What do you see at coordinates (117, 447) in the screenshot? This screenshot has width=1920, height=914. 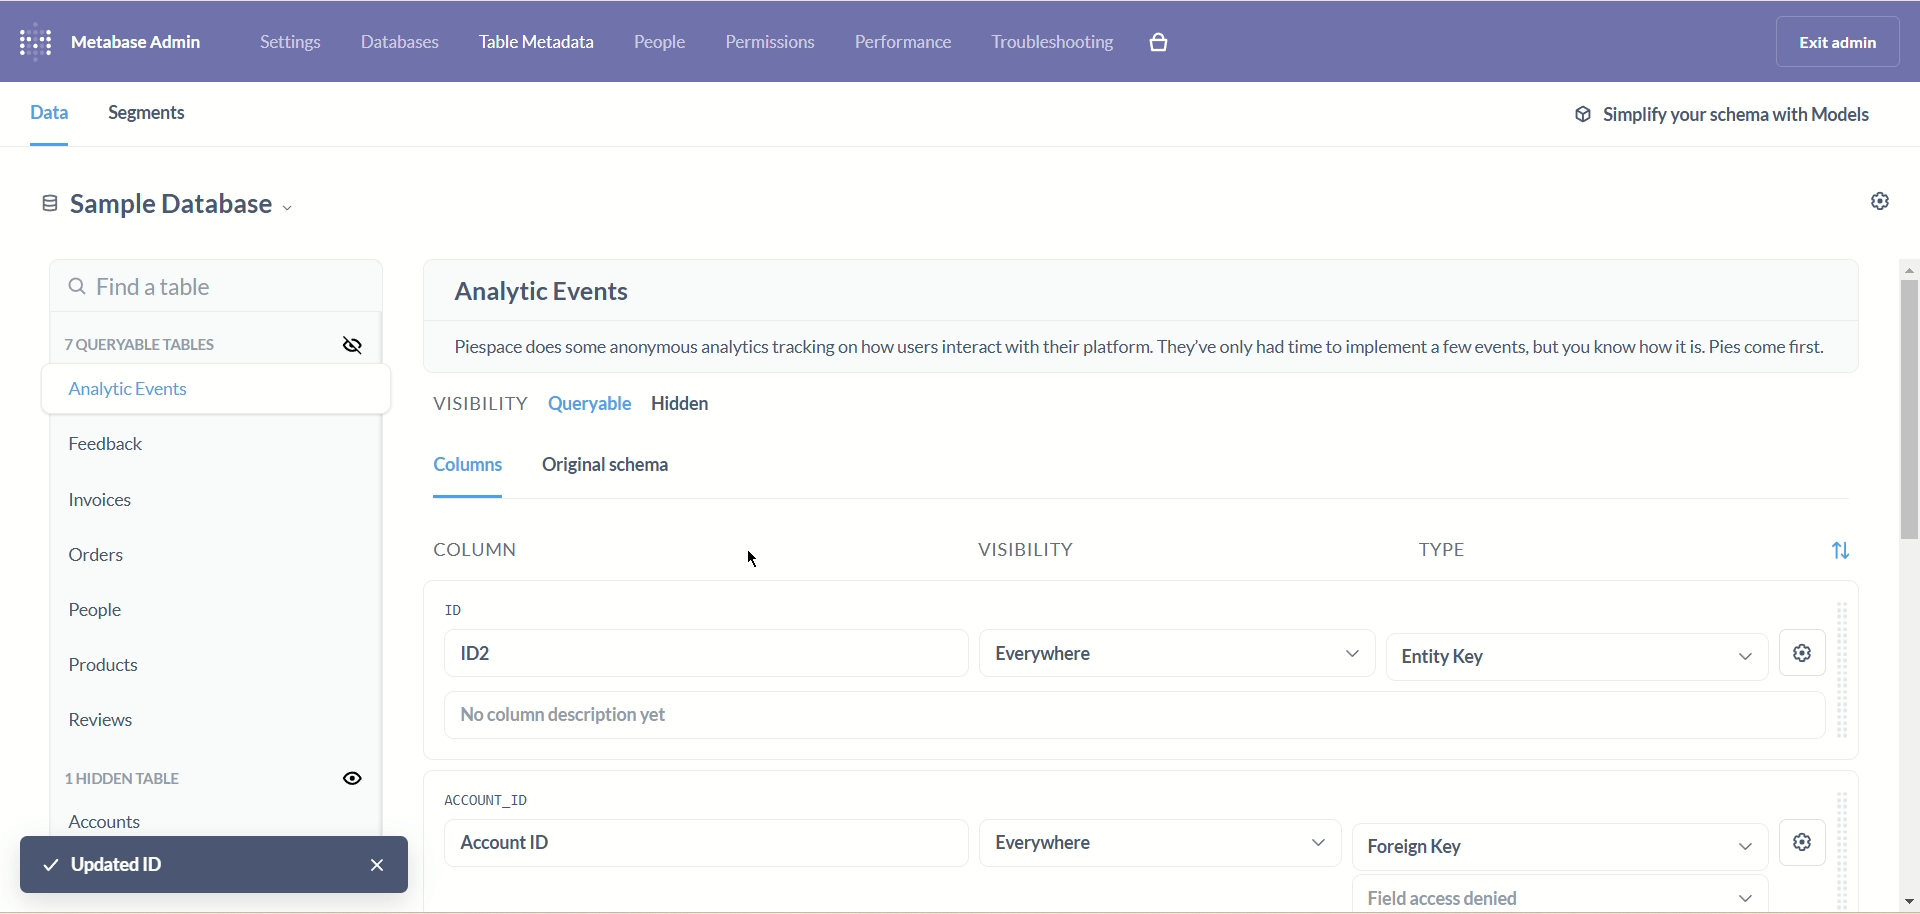 I see `Feedback` at bounding box center [117, 447].